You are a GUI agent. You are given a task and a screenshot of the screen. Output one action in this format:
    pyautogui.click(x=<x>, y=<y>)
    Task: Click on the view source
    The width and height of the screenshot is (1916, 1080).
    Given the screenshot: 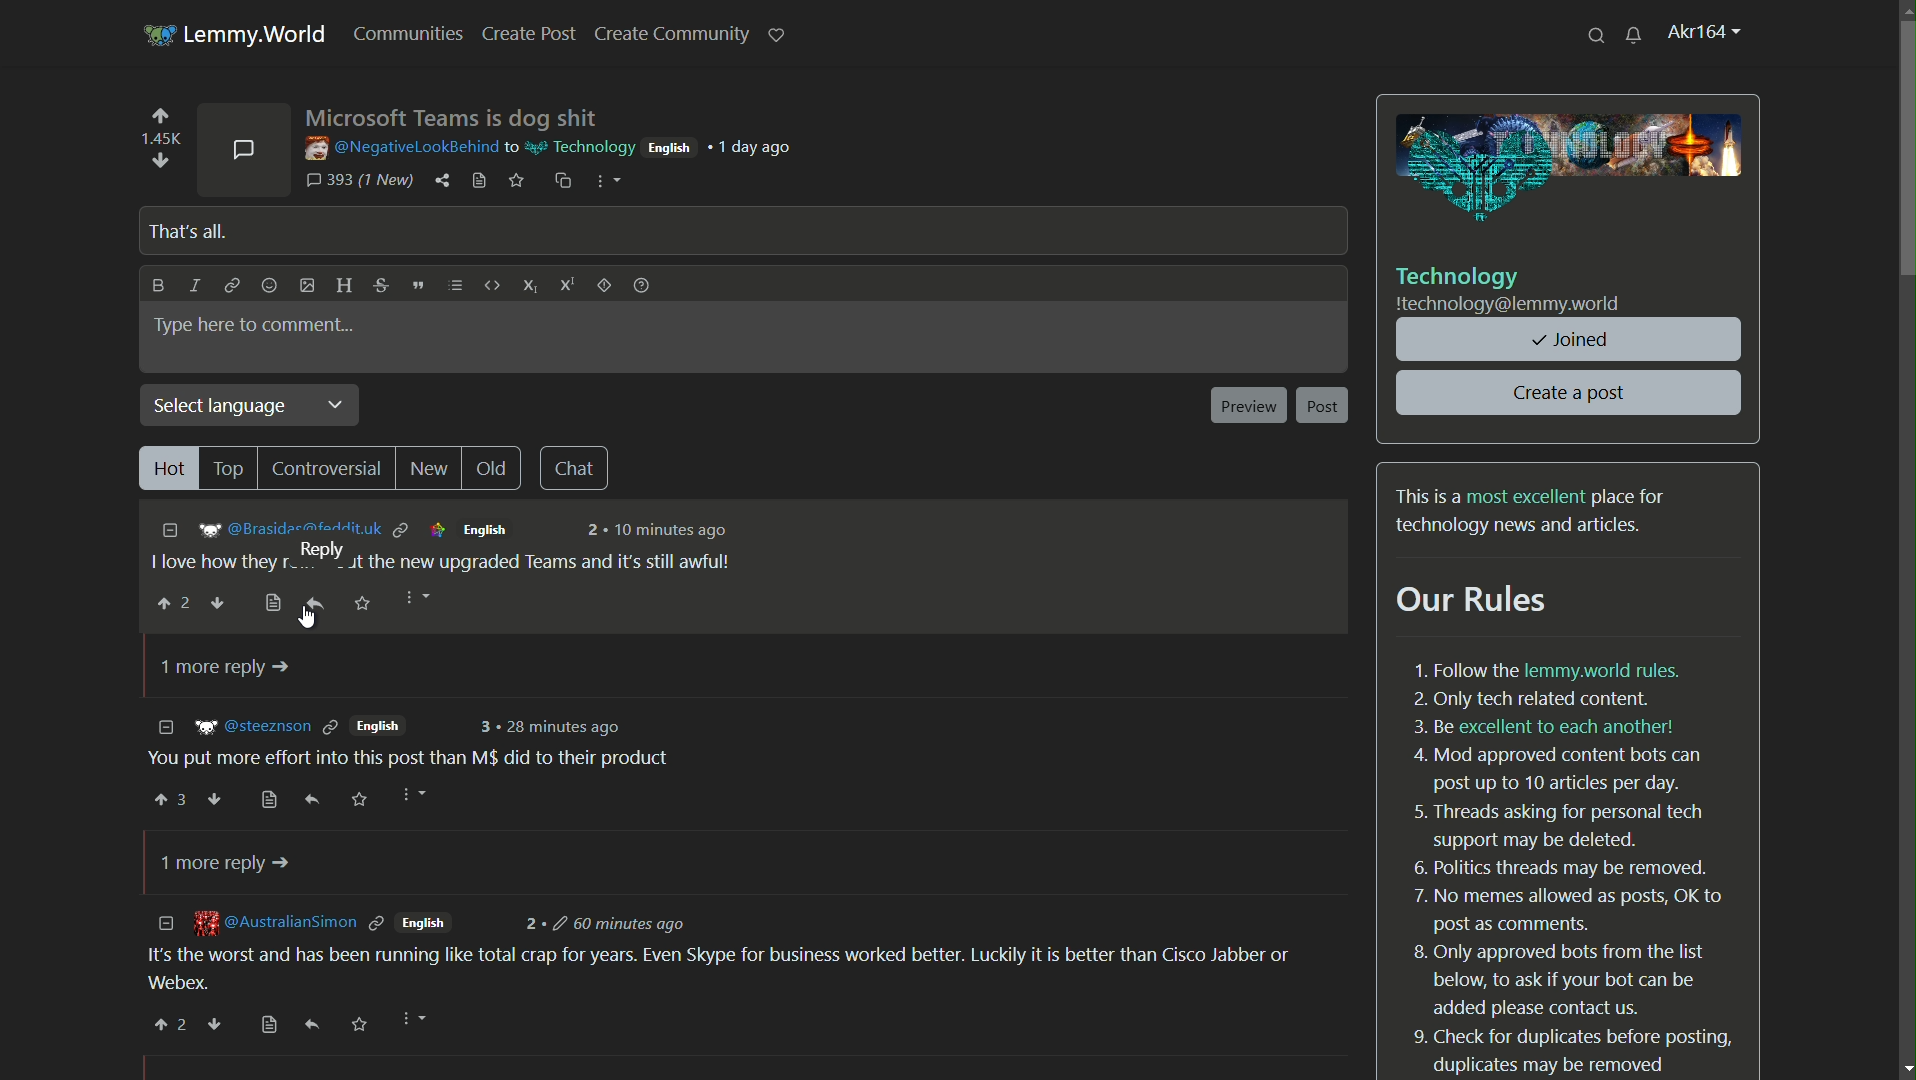 What is the action you would take?
    pyautogui.click(x=270, y=801)
    